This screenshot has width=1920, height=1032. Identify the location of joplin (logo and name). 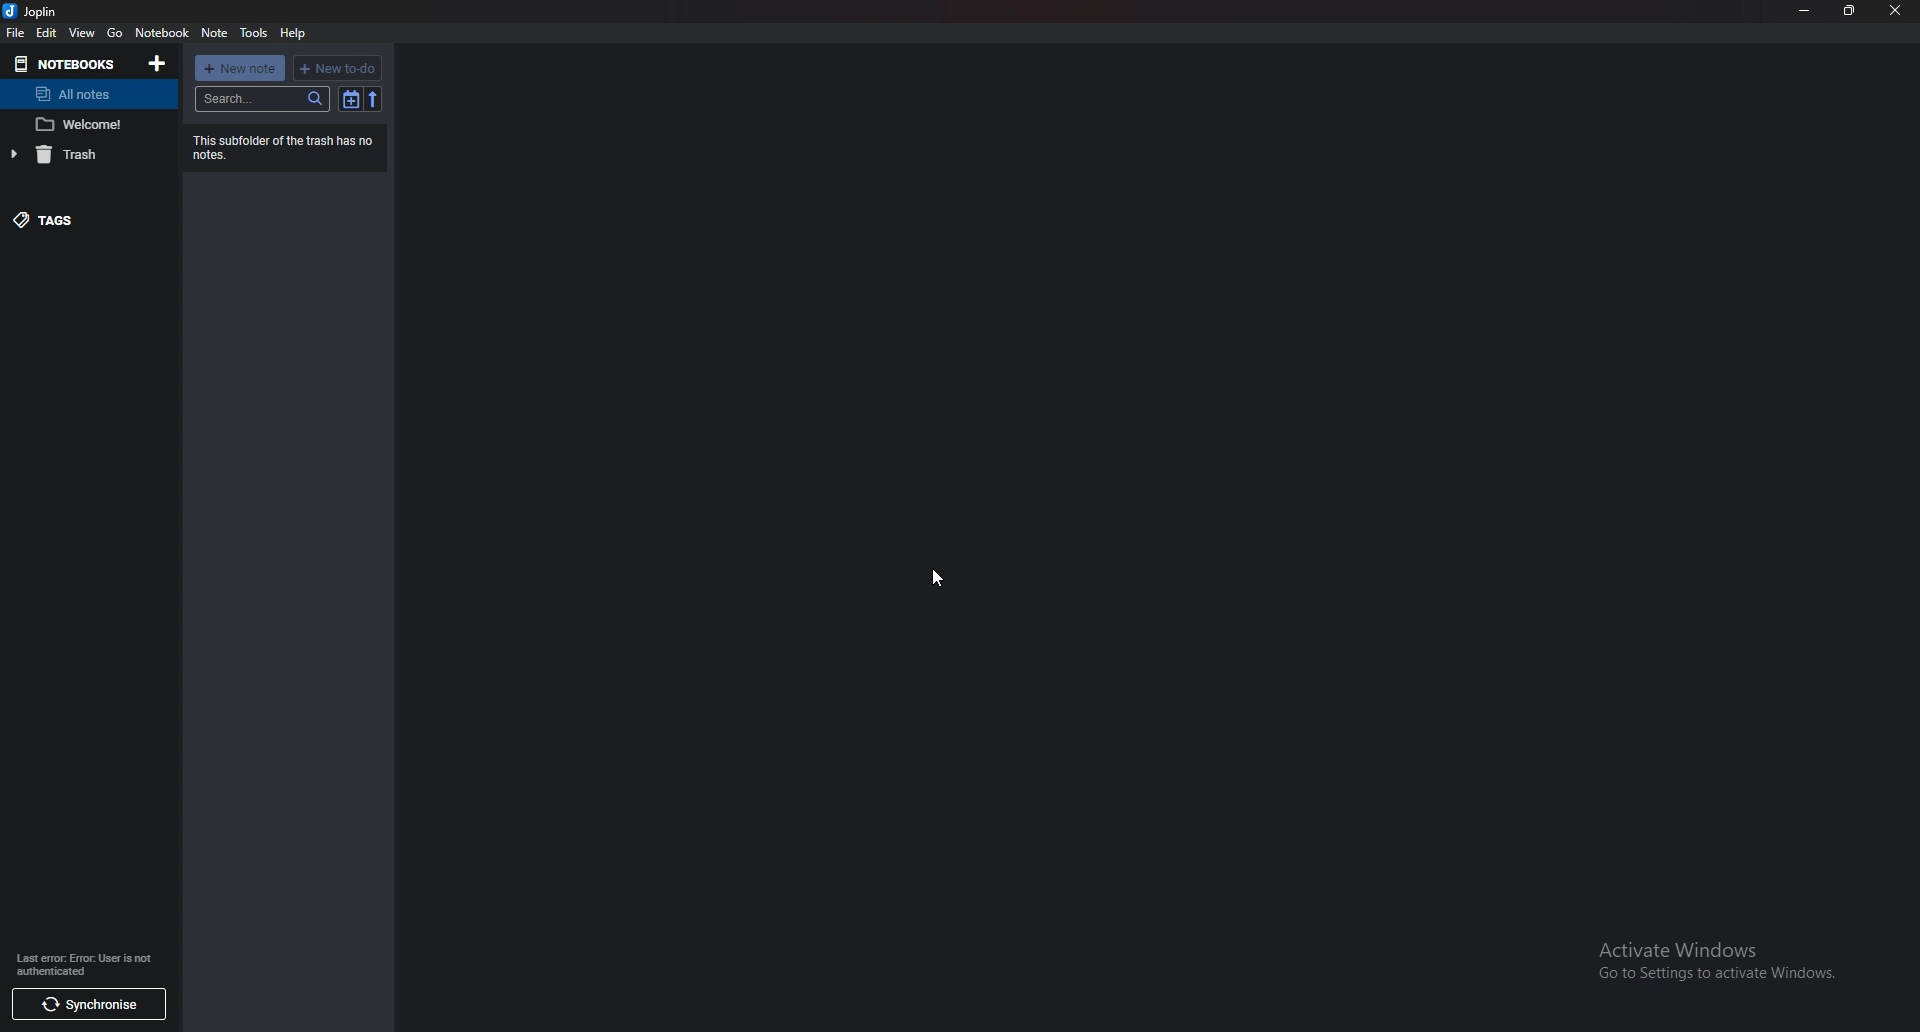
(37, 10).